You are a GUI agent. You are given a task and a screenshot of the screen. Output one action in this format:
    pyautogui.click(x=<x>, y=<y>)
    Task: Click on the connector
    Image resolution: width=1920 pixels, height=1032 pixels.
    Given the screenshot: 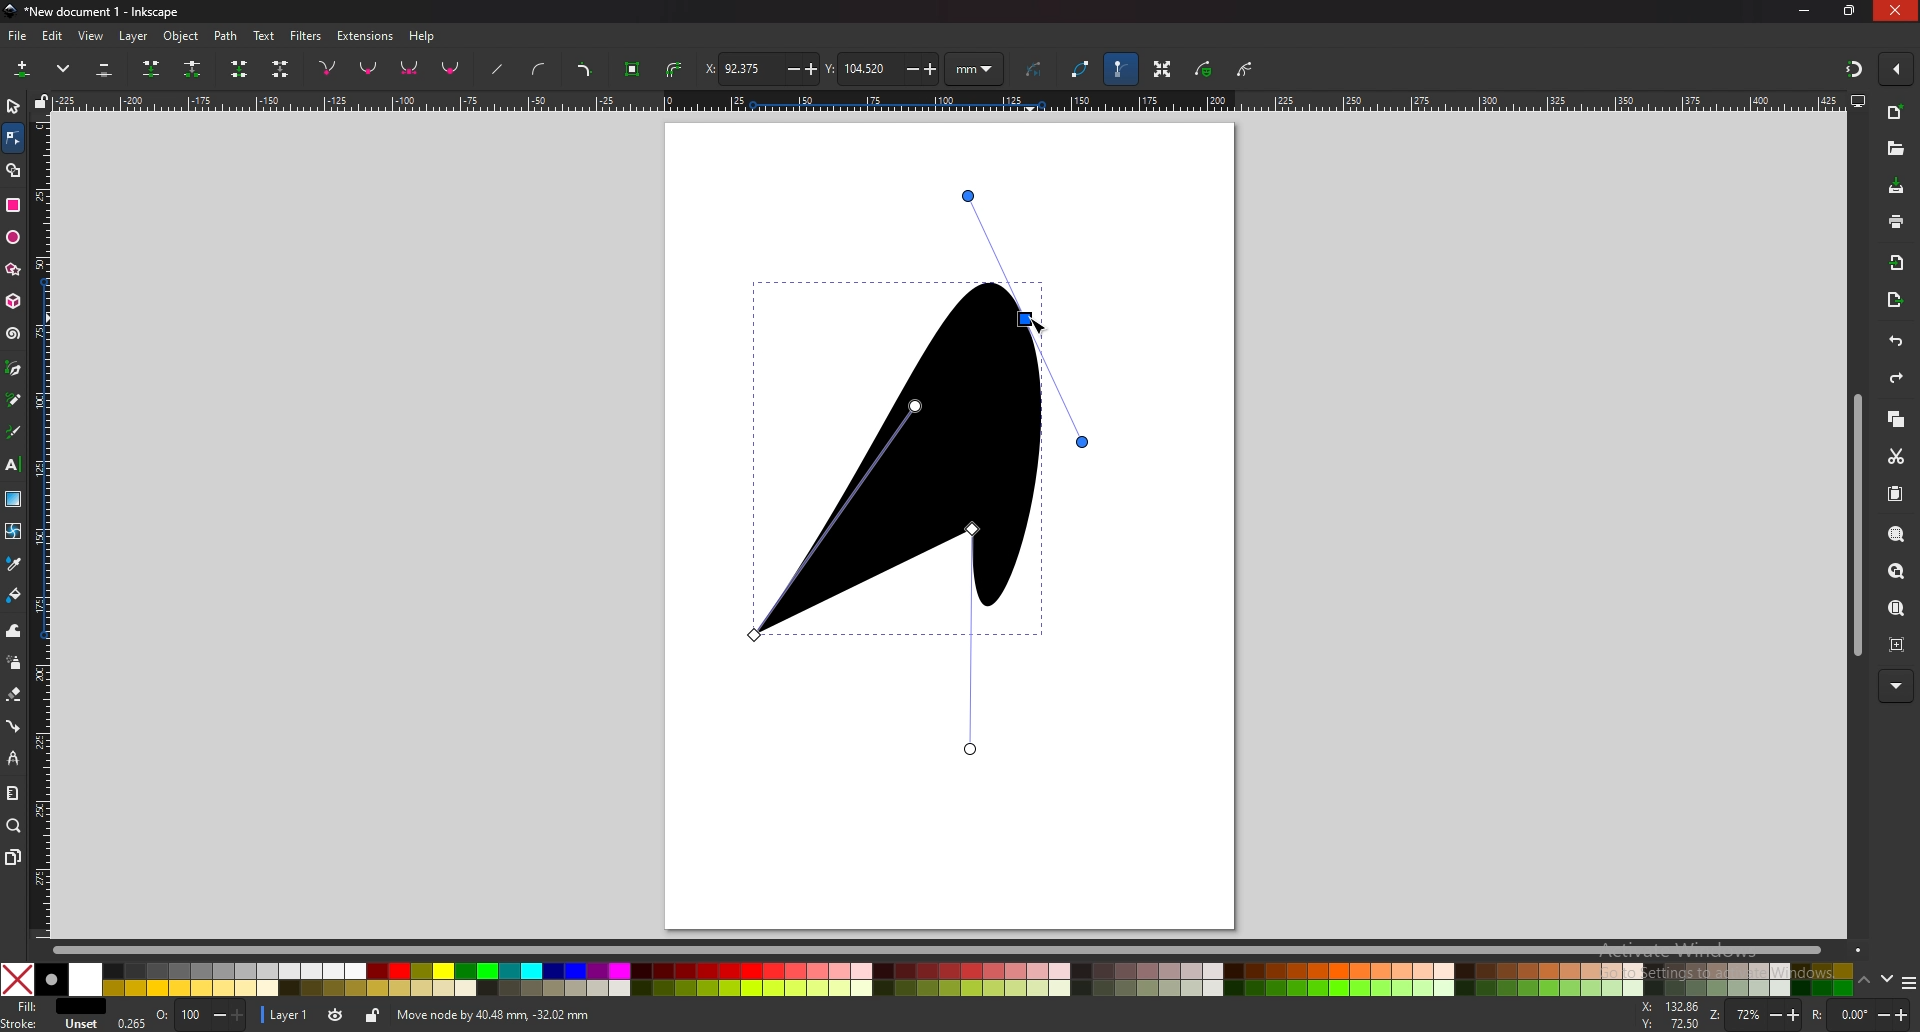 What is the action you would take?
    pyautogui.click(x=13, y=725)
    